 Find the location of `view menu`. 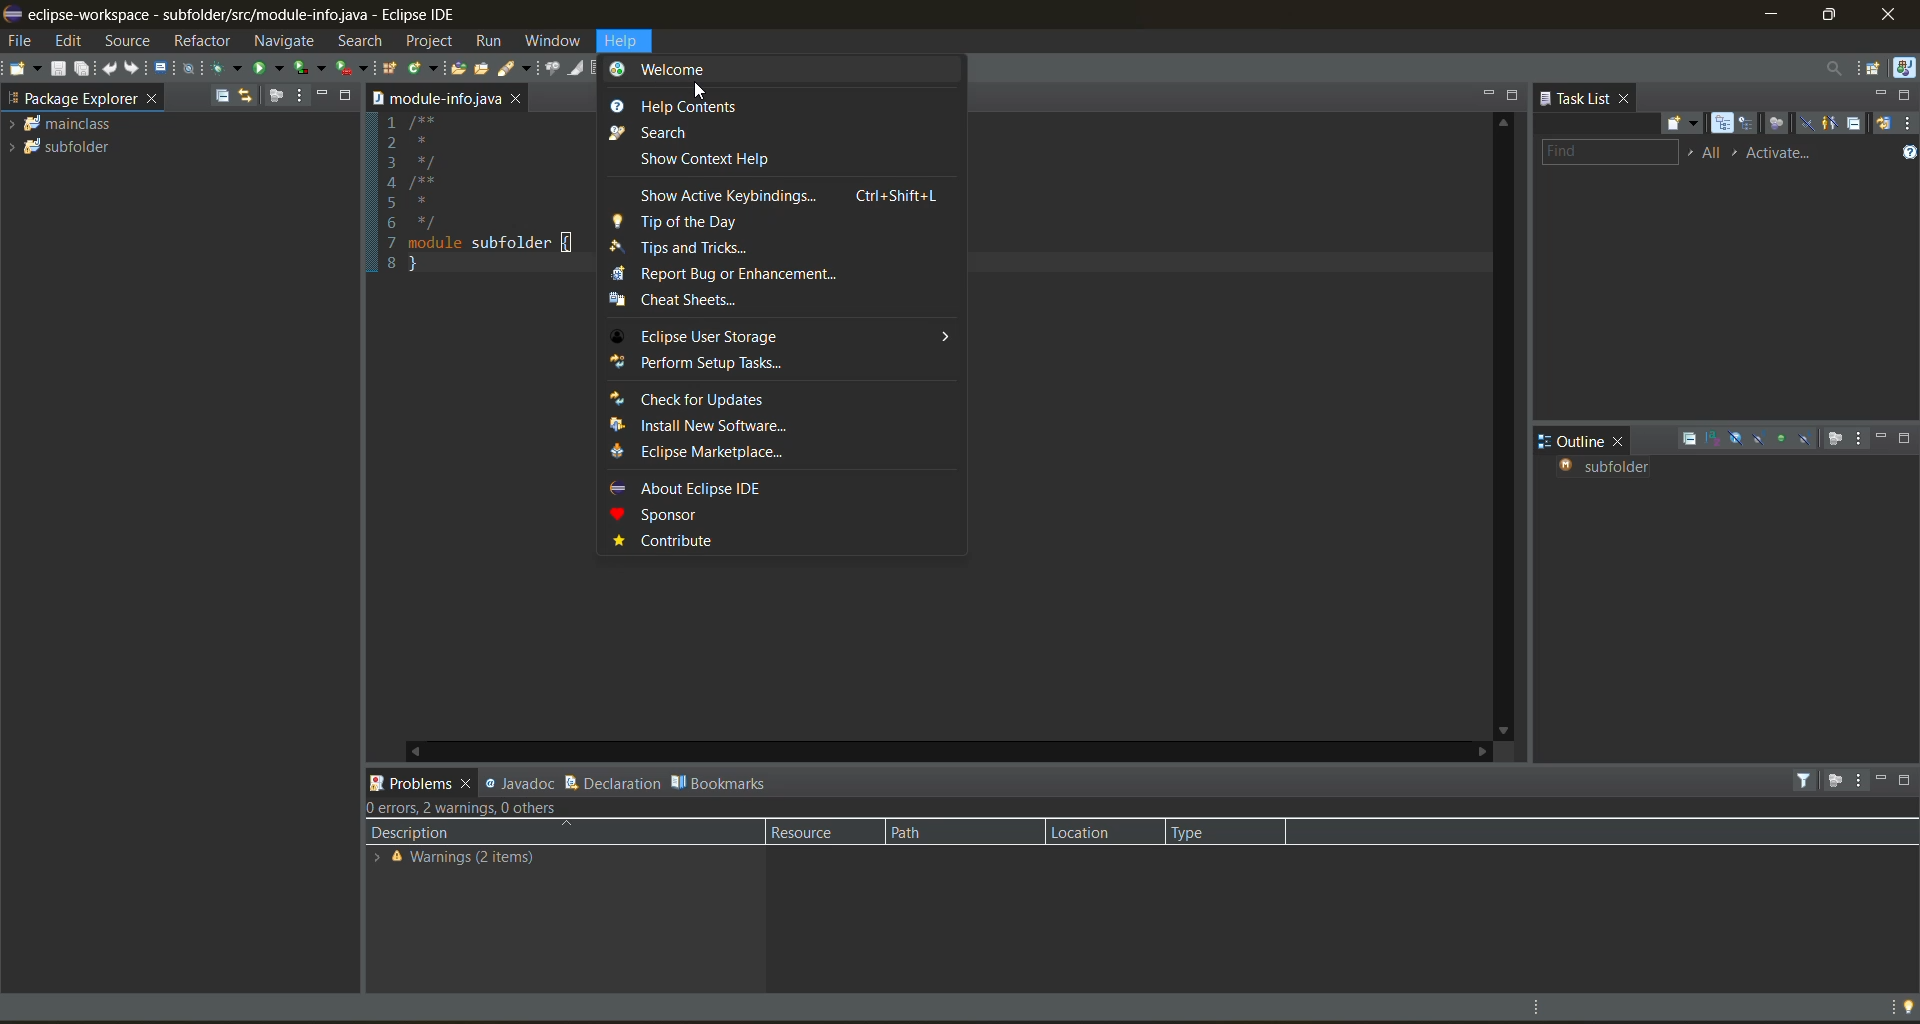

view menu is located at coordinates (300, 96).